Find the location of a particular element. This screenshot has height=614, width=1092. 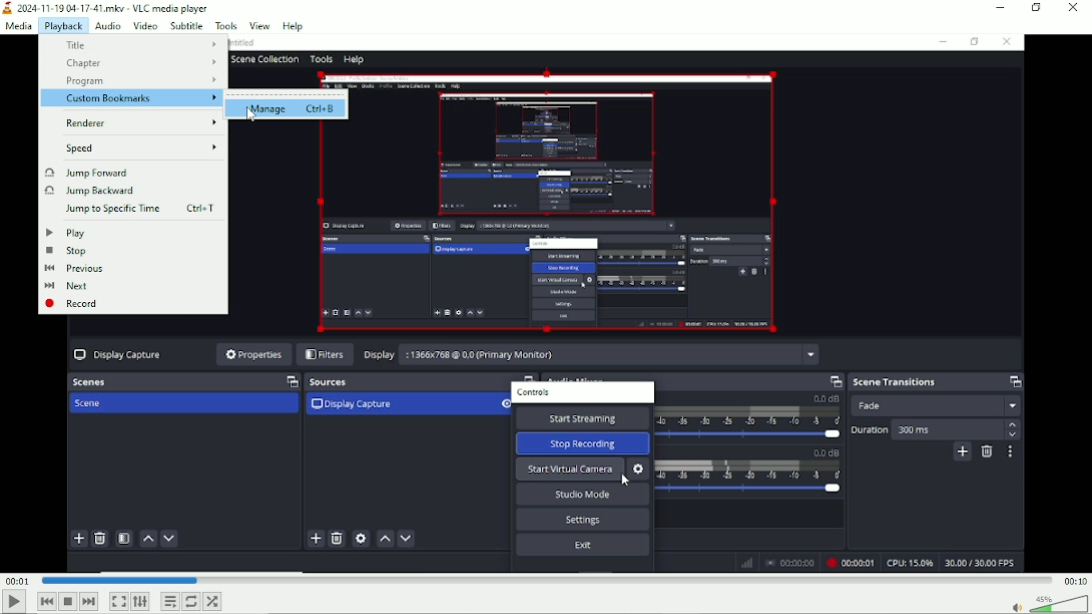

Next is located at coordinates (88, 601).